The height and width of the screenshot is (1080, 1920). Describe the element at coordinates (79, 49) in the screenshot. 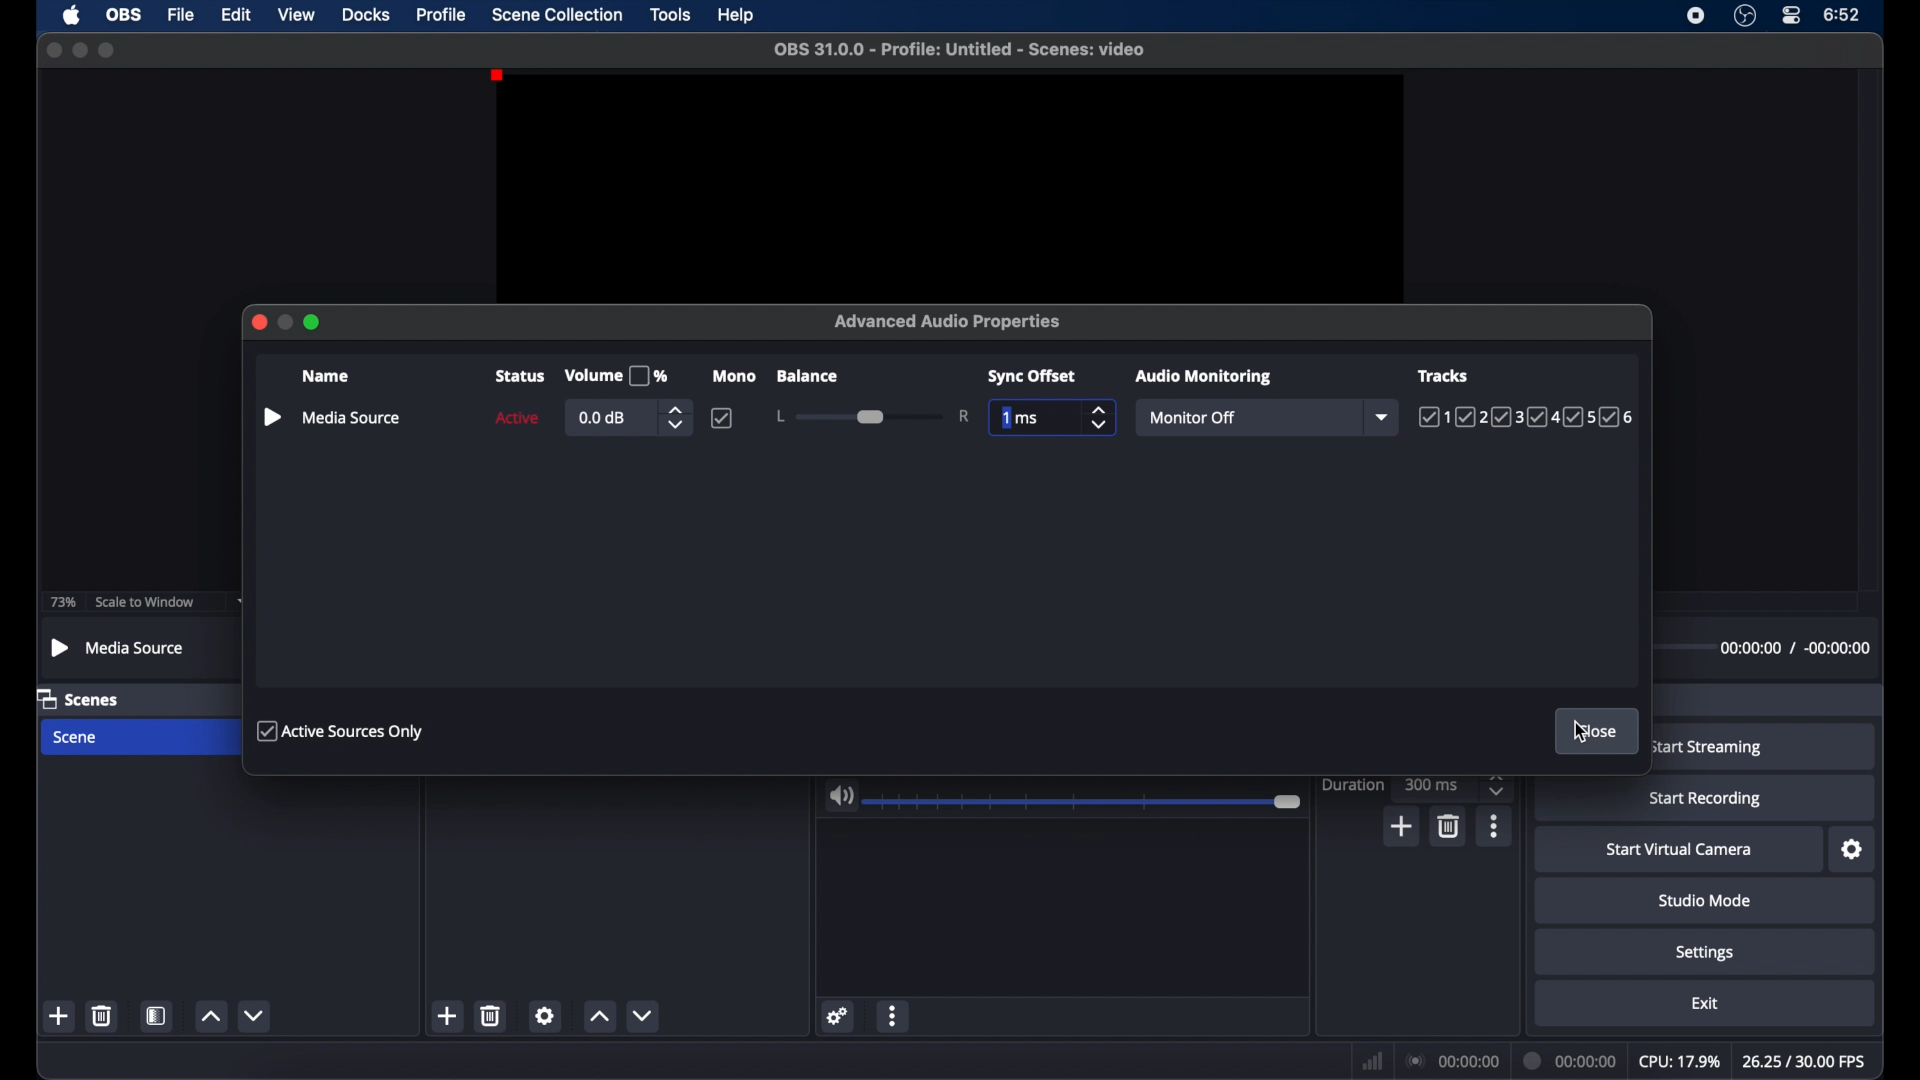

I see `minimize` at that location.